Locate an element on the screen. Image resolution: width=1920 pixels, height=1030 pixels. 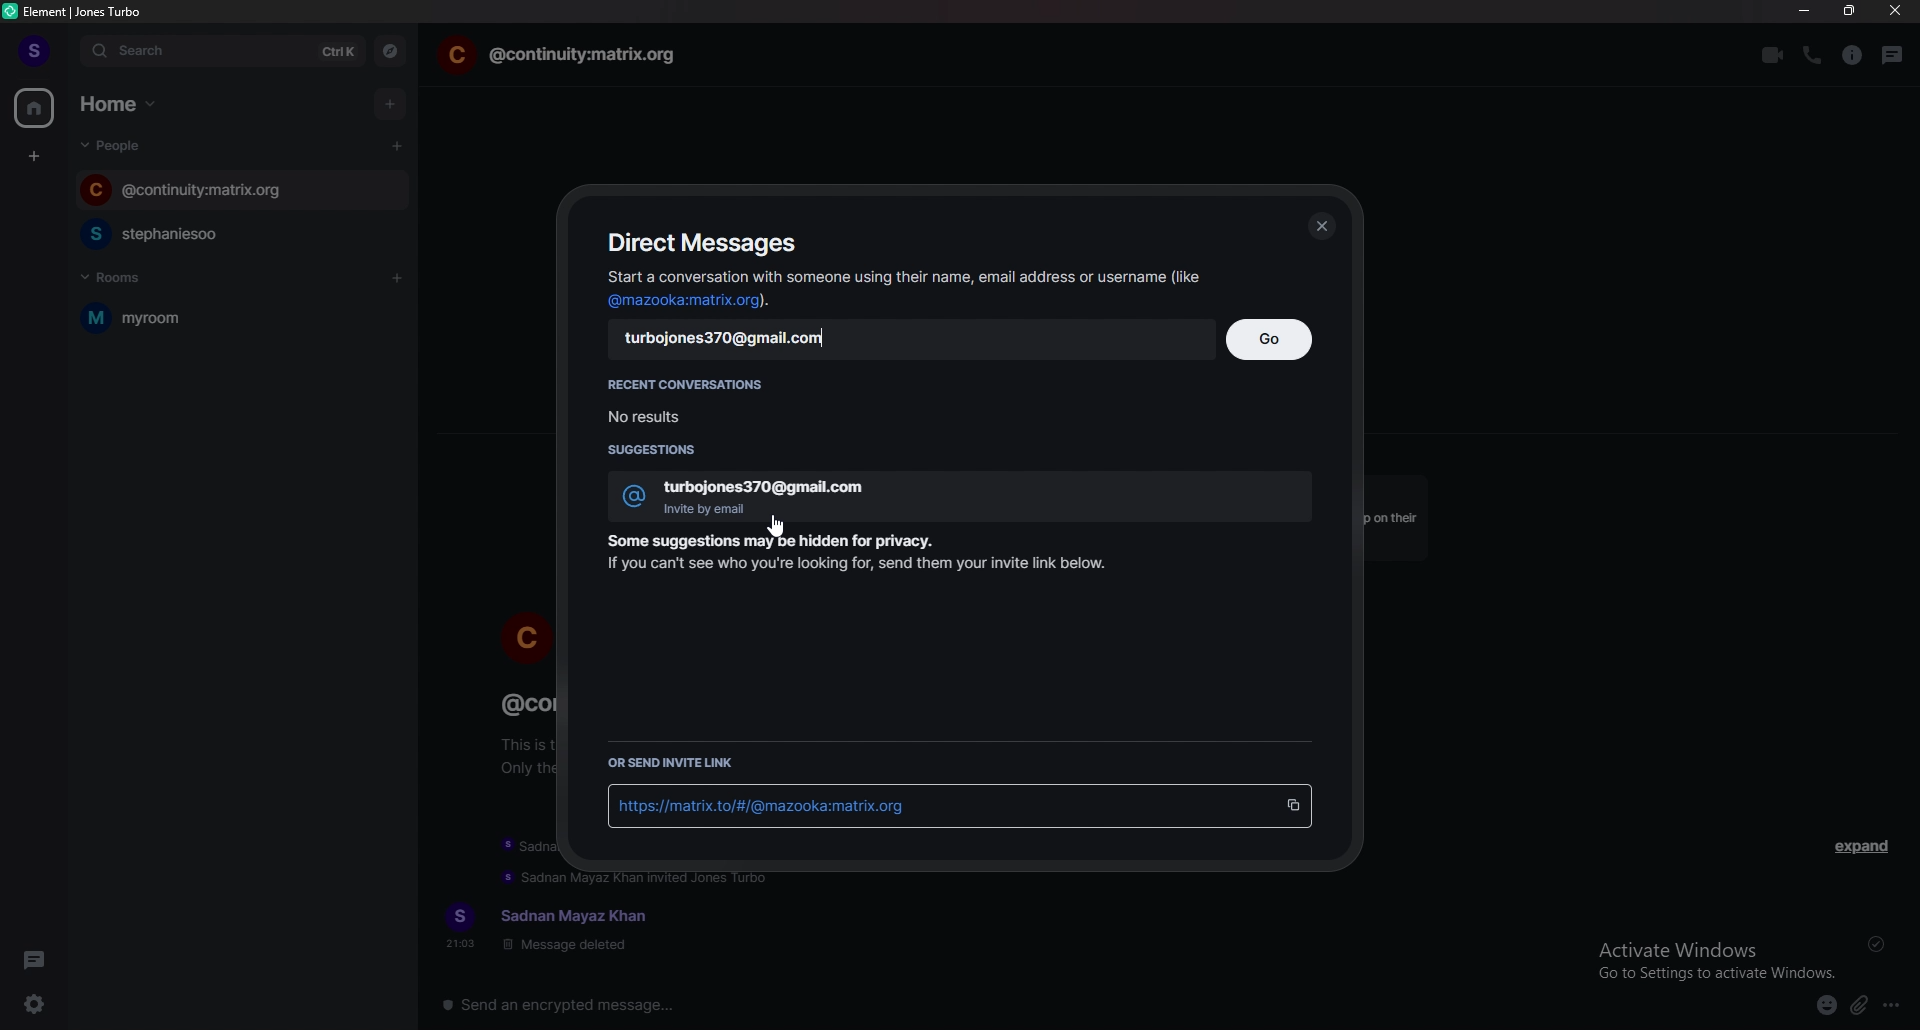
chat is located at coordinates (212, 234).